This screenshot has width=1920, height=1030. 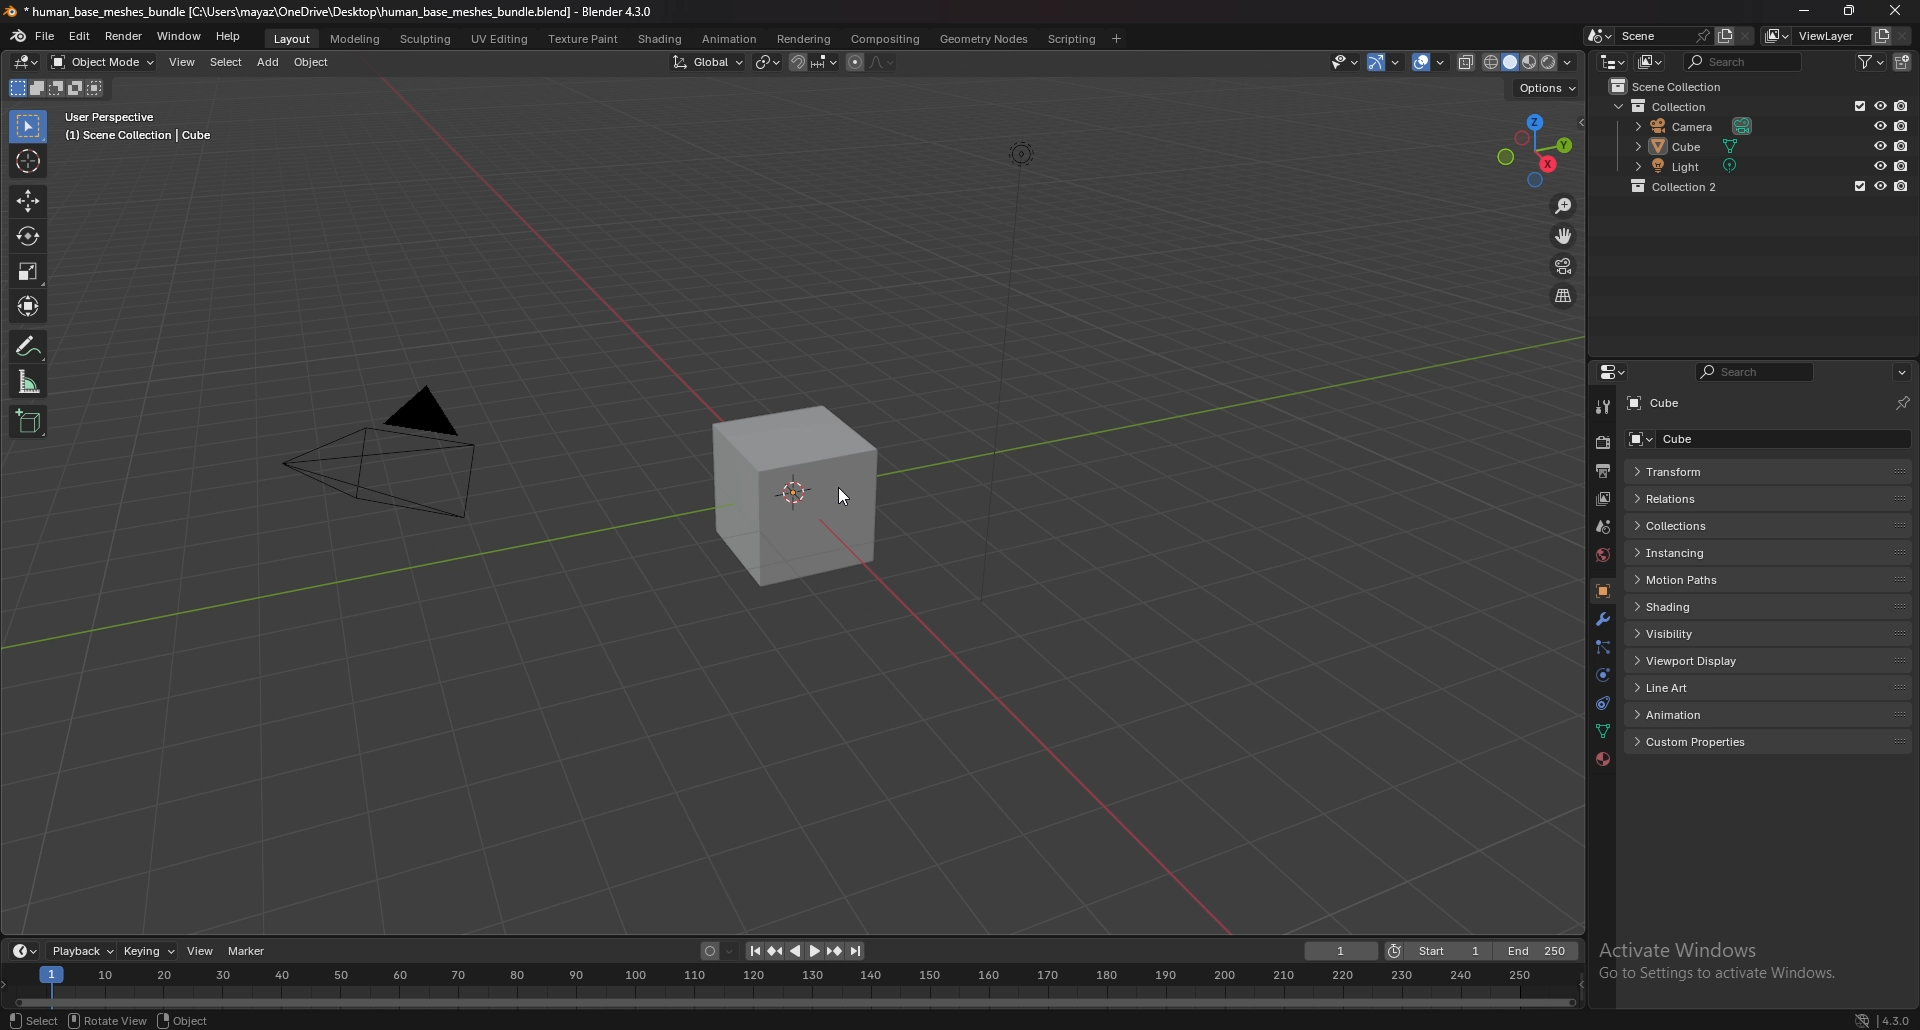 I want to click on transform pivot point, so click(x=768, y=62).